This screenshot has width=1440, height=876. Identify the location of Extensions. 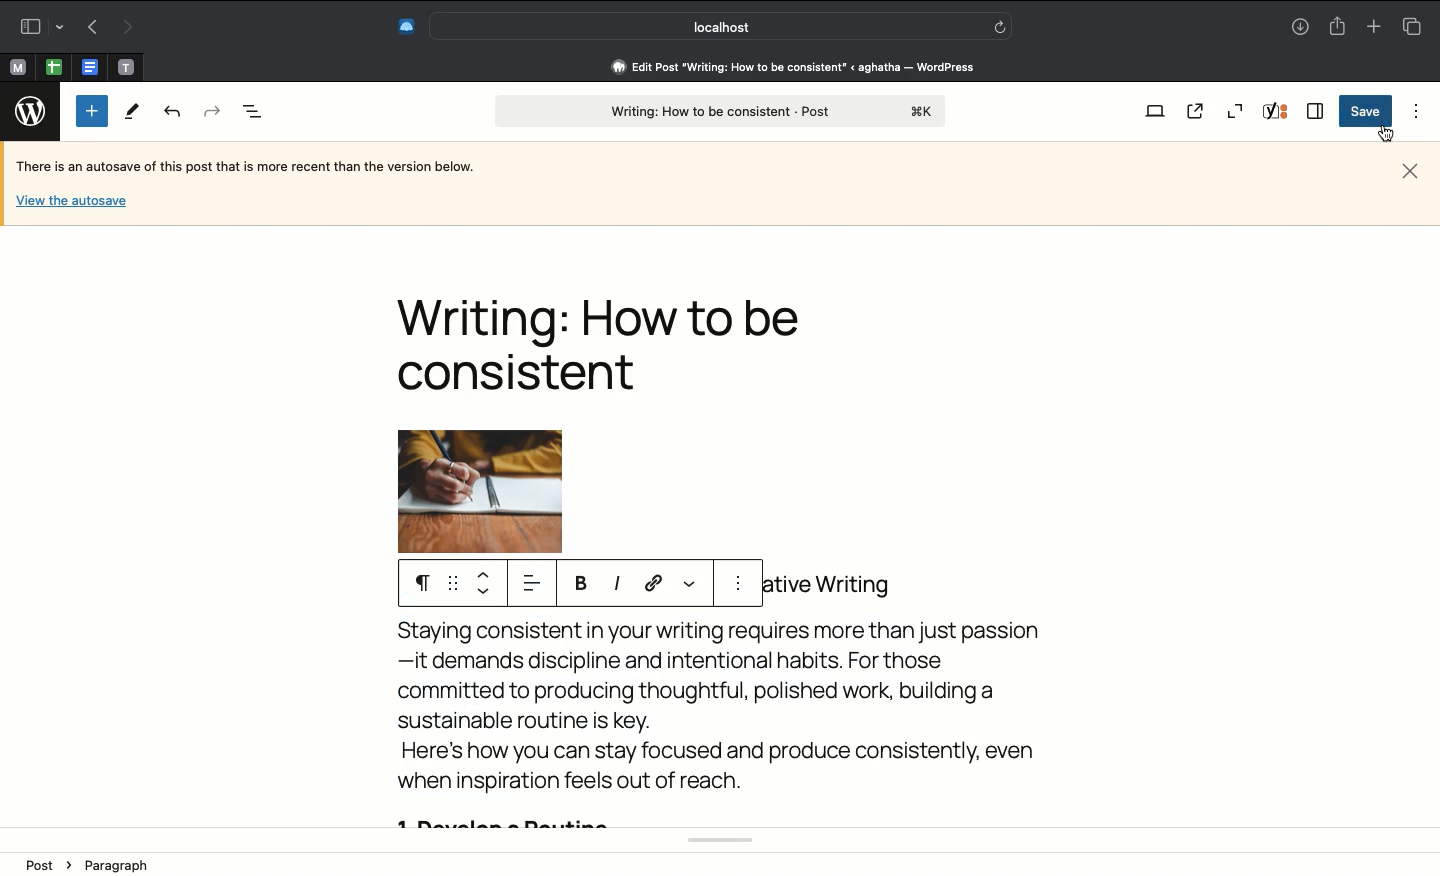
(405, 24).